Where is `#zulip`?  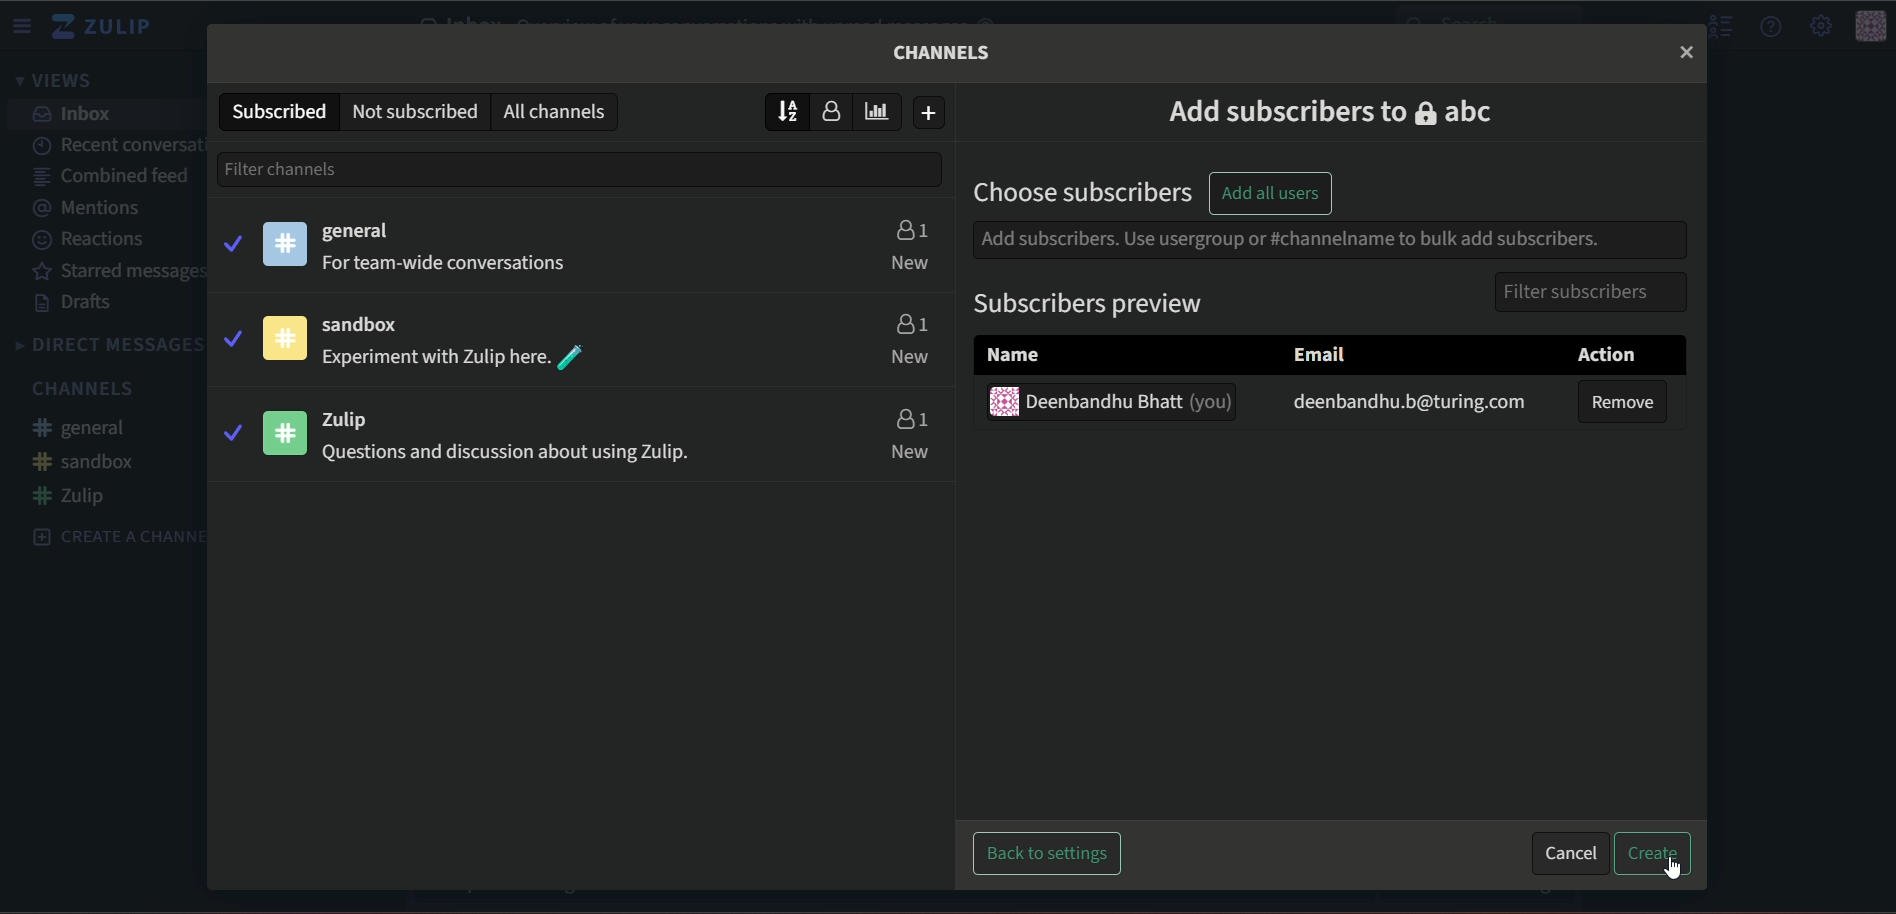
#zulip is located at coordinates (76, 496).